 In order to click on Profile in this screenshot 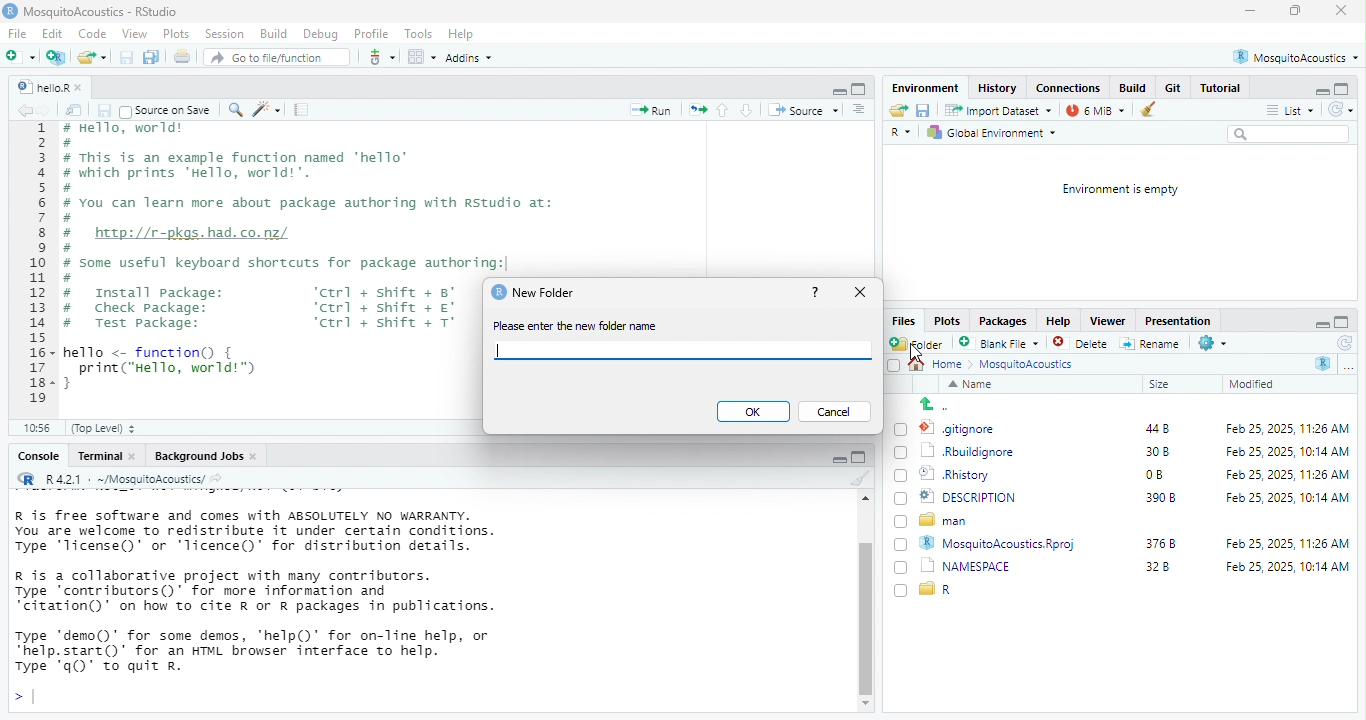, I will do `click(371, 32)`.